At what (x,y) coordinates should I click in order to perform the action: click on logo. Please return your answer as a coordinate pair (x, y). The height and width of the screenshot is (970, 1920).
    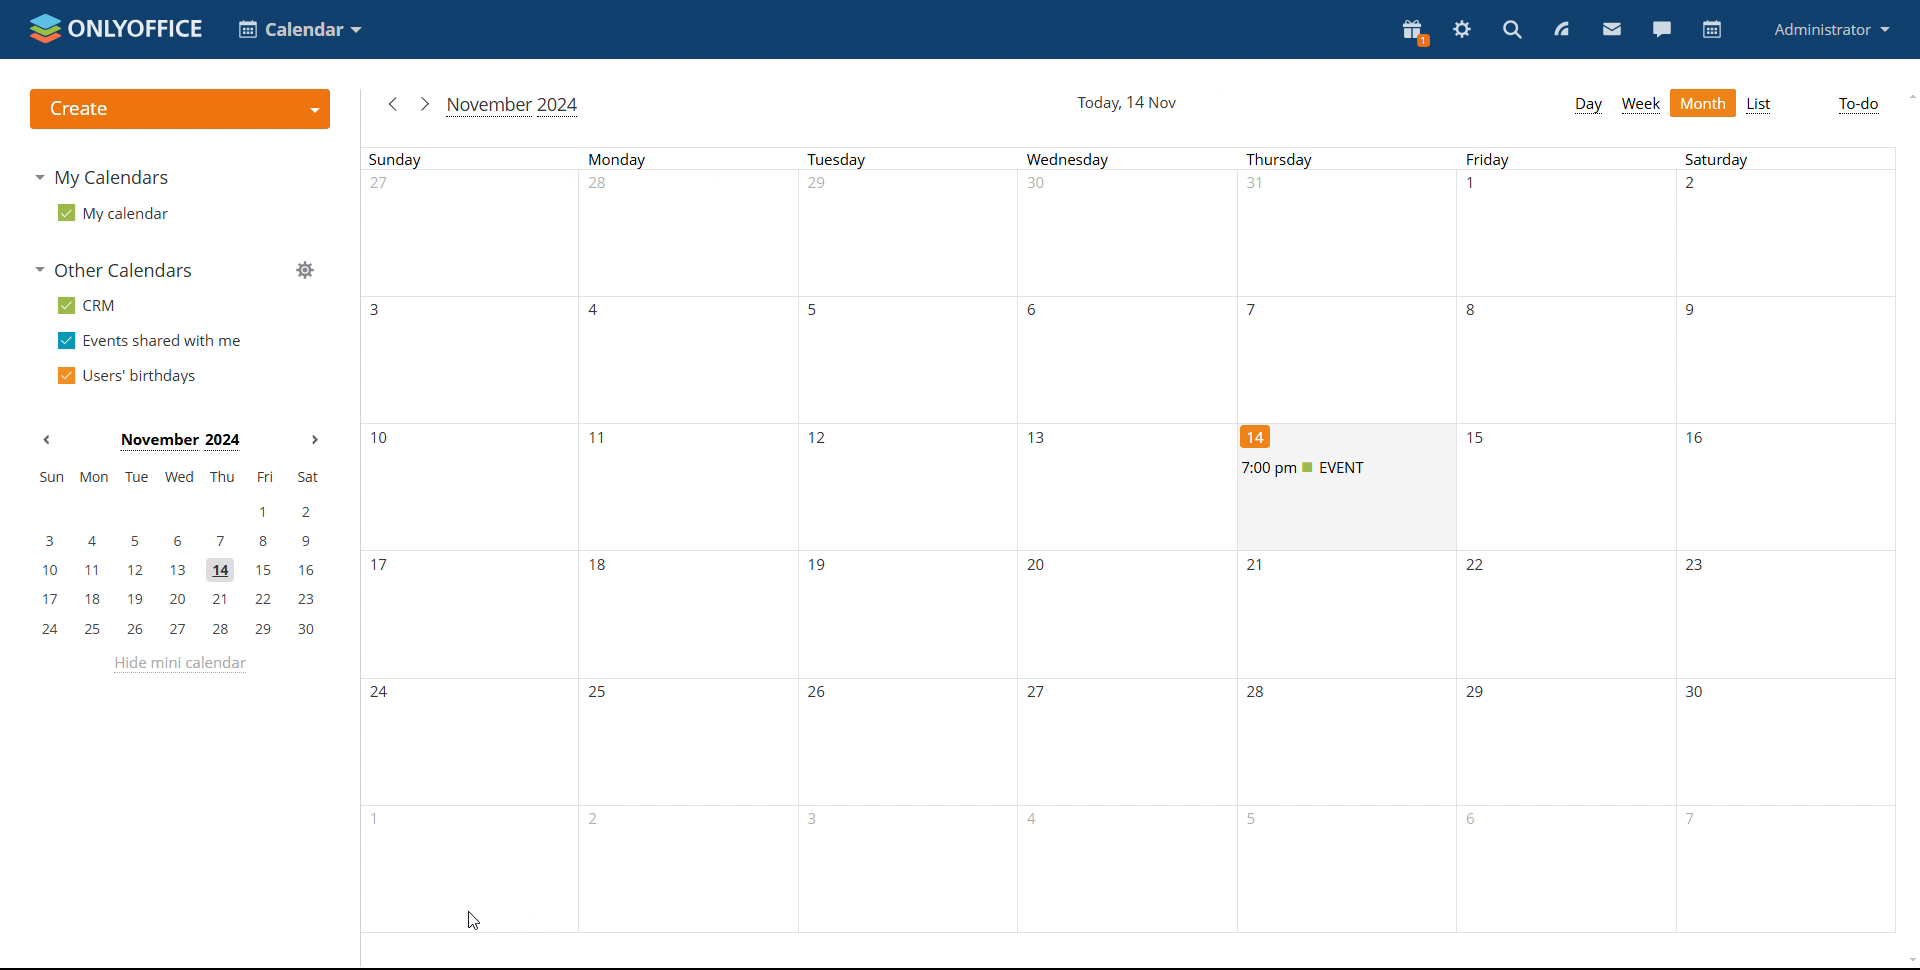
    Looking at the image, I should click on (114, 28).